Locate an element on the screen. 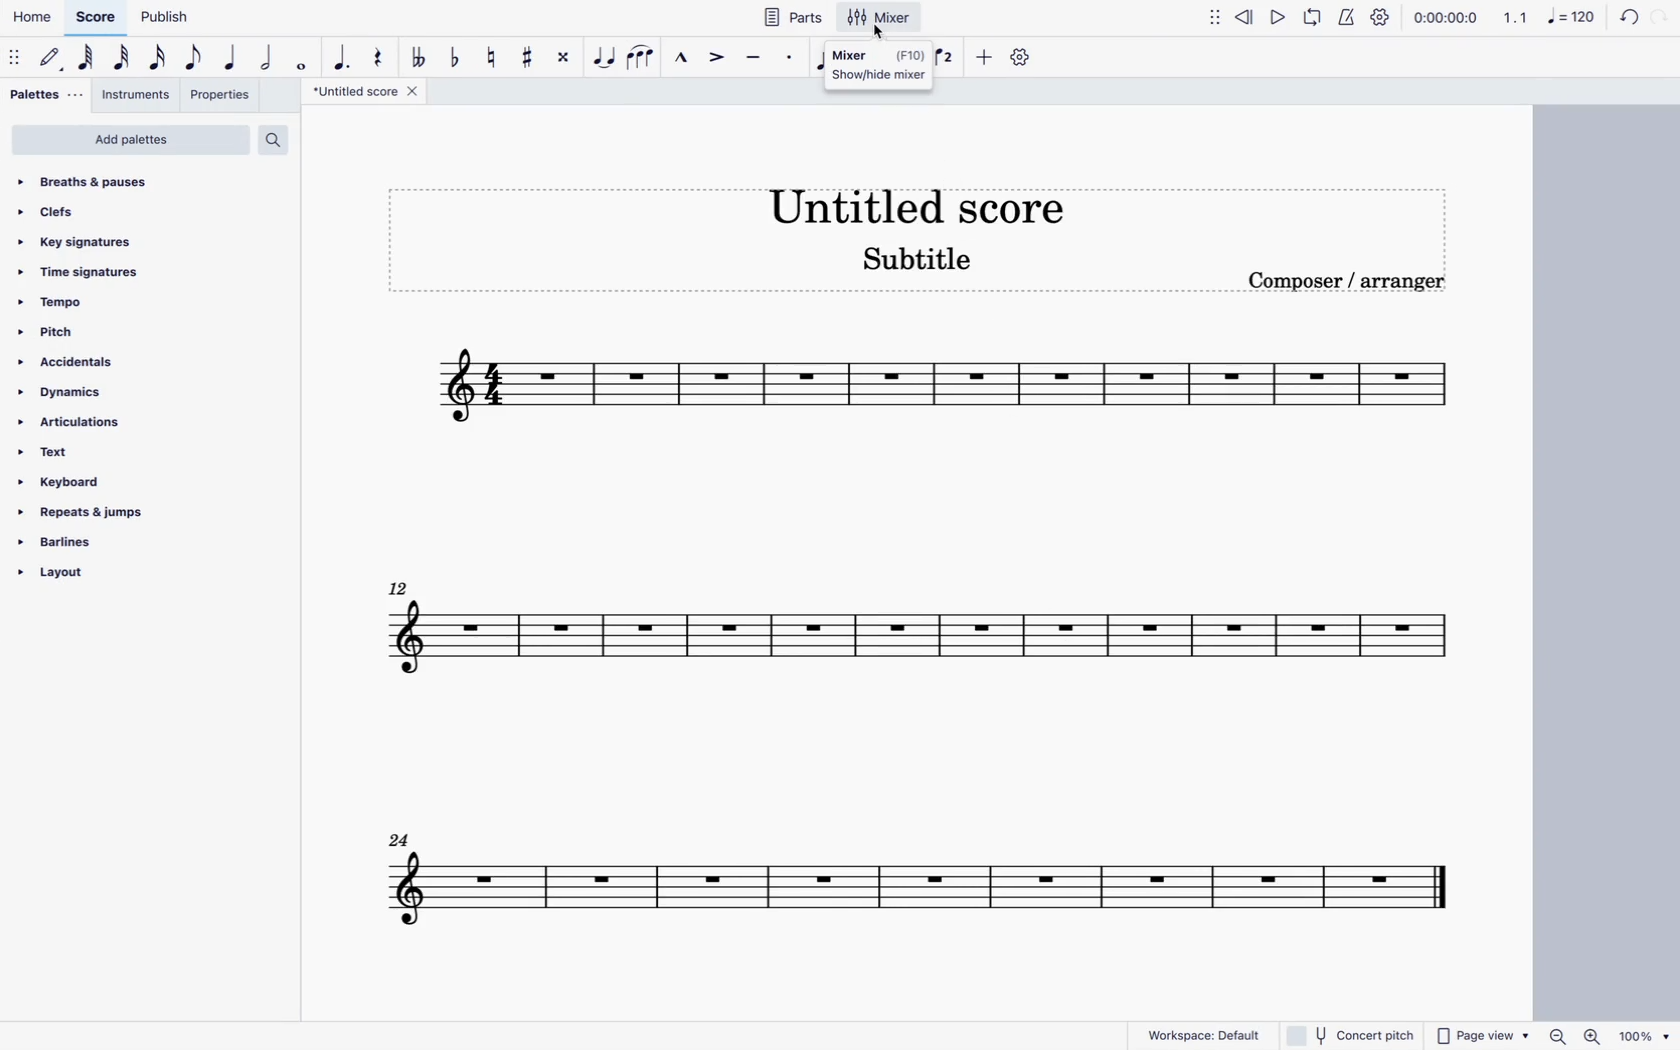 This screenshot has width=1680, height=1050. instruments is located at coordinates (137, 97).